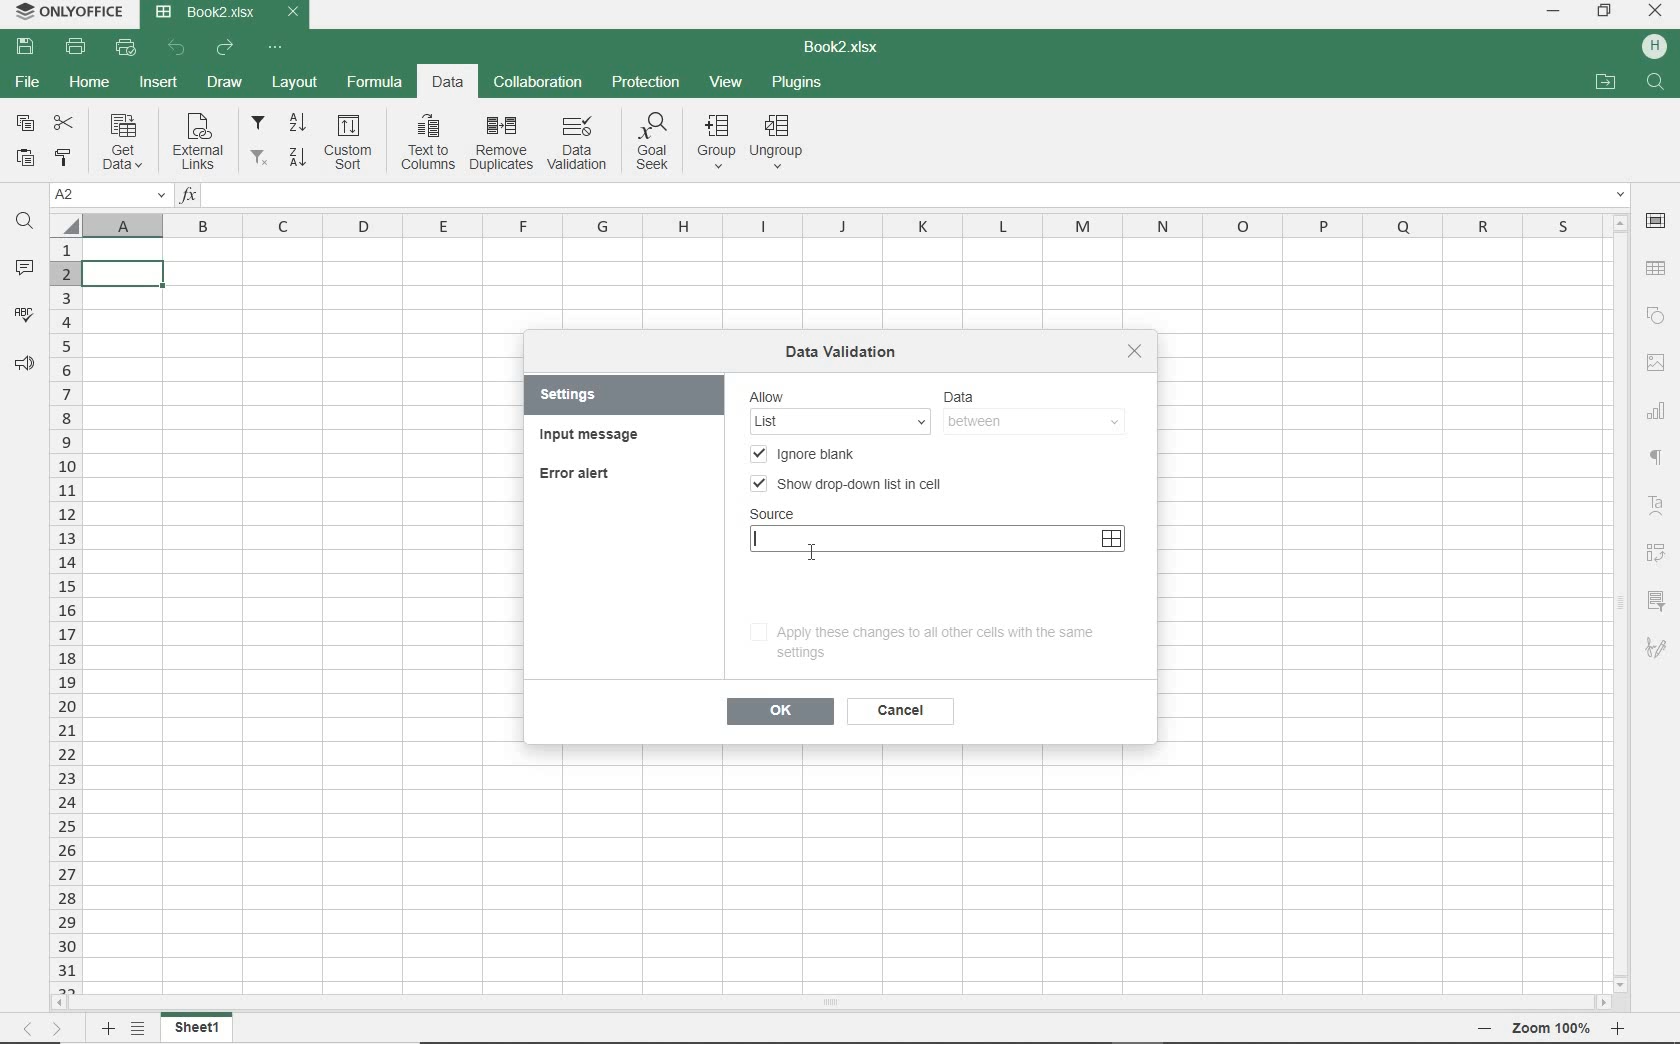 The height and width of the screenshot is (1044, 1680). What do you see at coordinates (1607, 13) in the screenshot?
I see `RESTORE DOWN` at bounding box center [1607, 13].